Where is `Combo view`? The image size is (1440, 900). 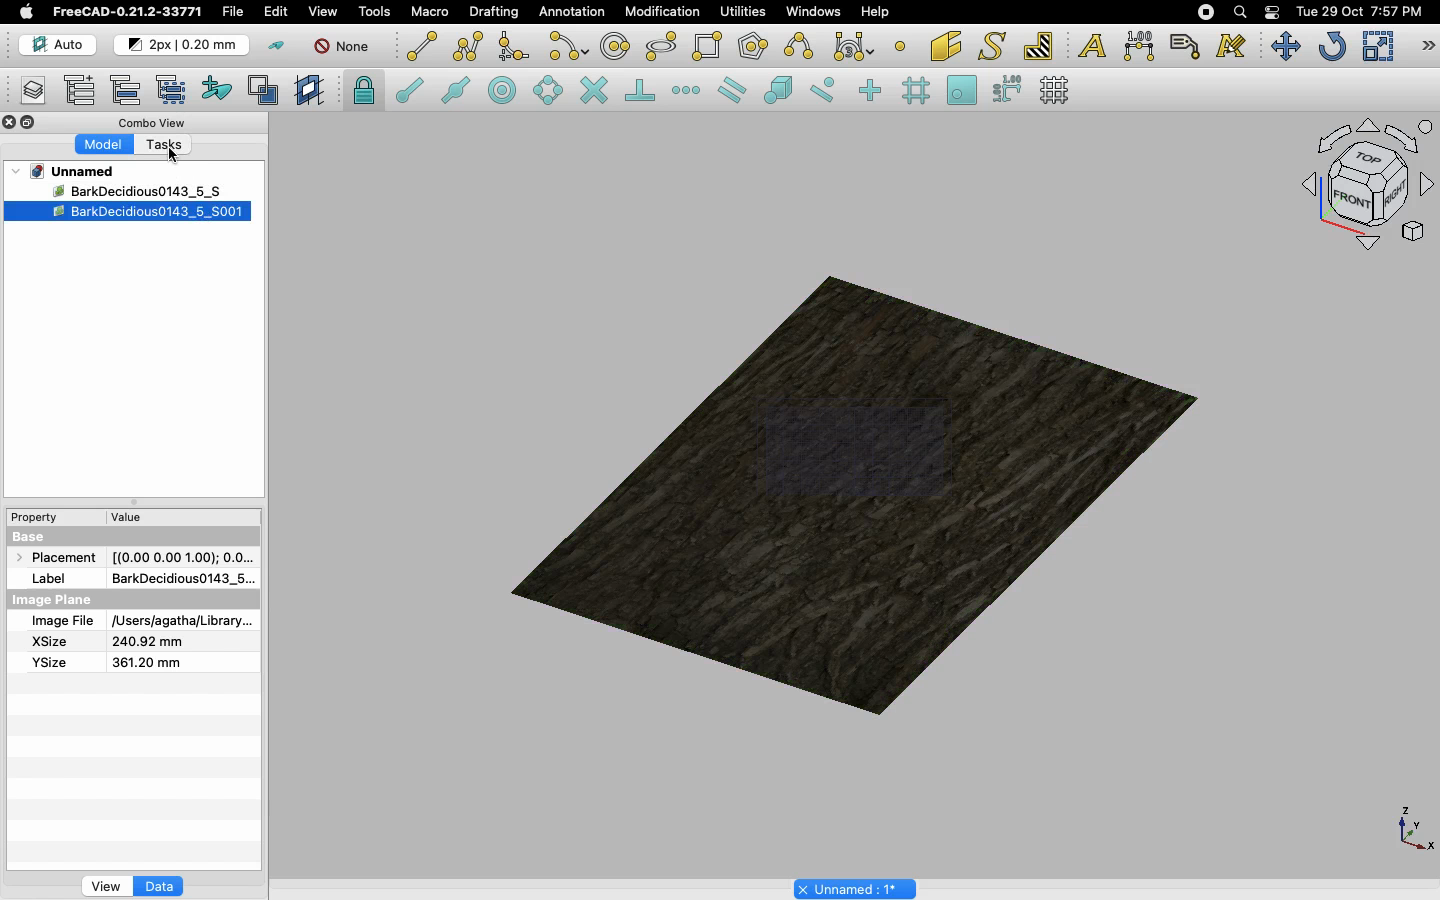
Combo view is located at coordinates (154, 122).